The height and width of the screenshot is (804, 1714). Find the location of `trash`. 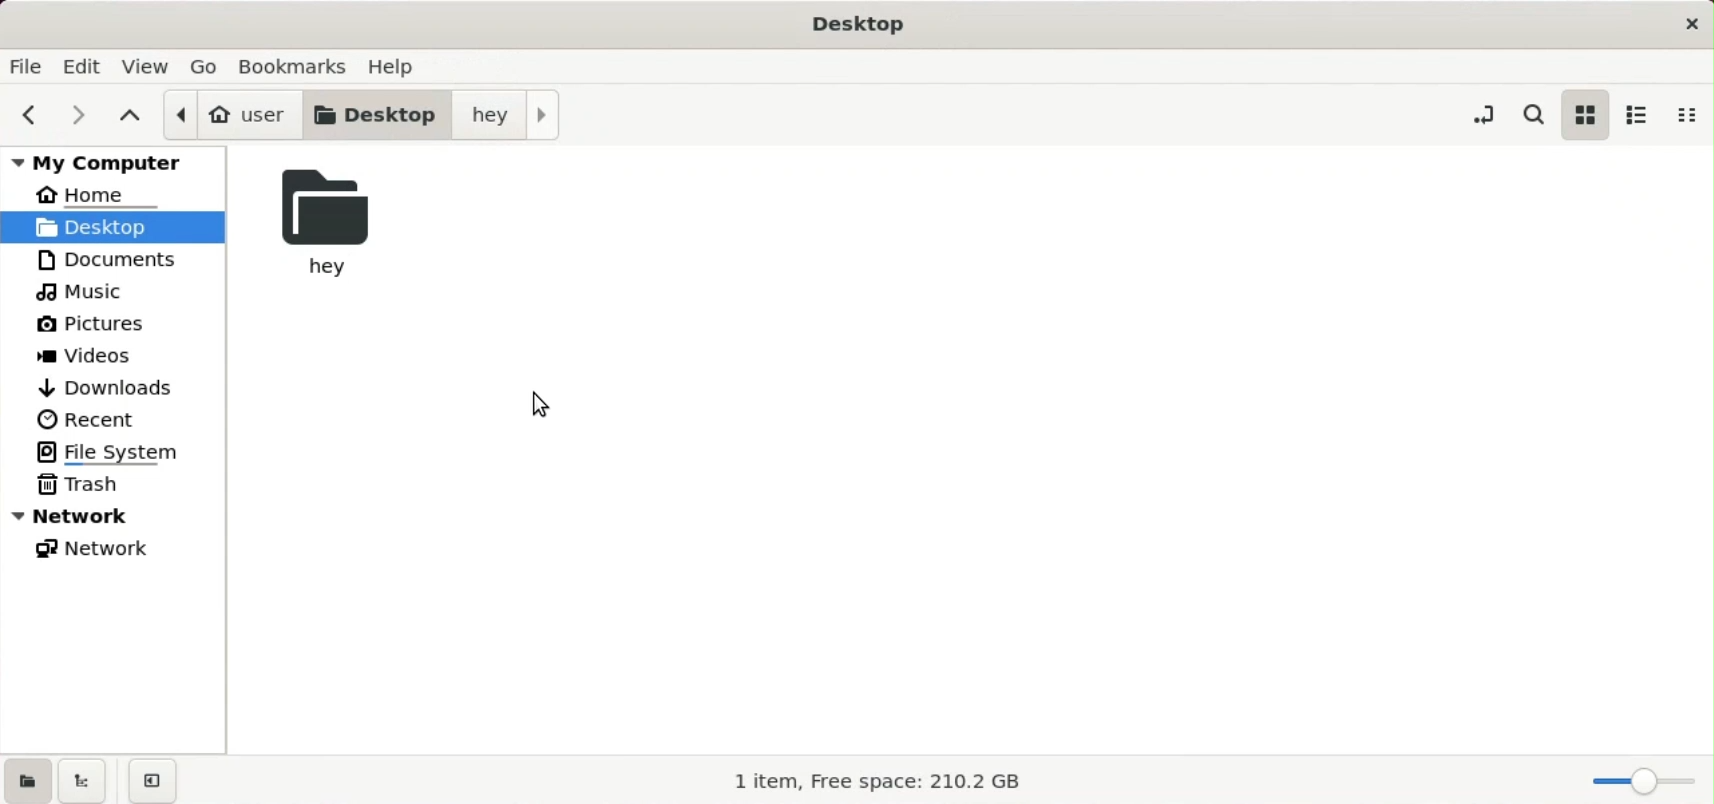

trash is located at coordinates (90, 486).